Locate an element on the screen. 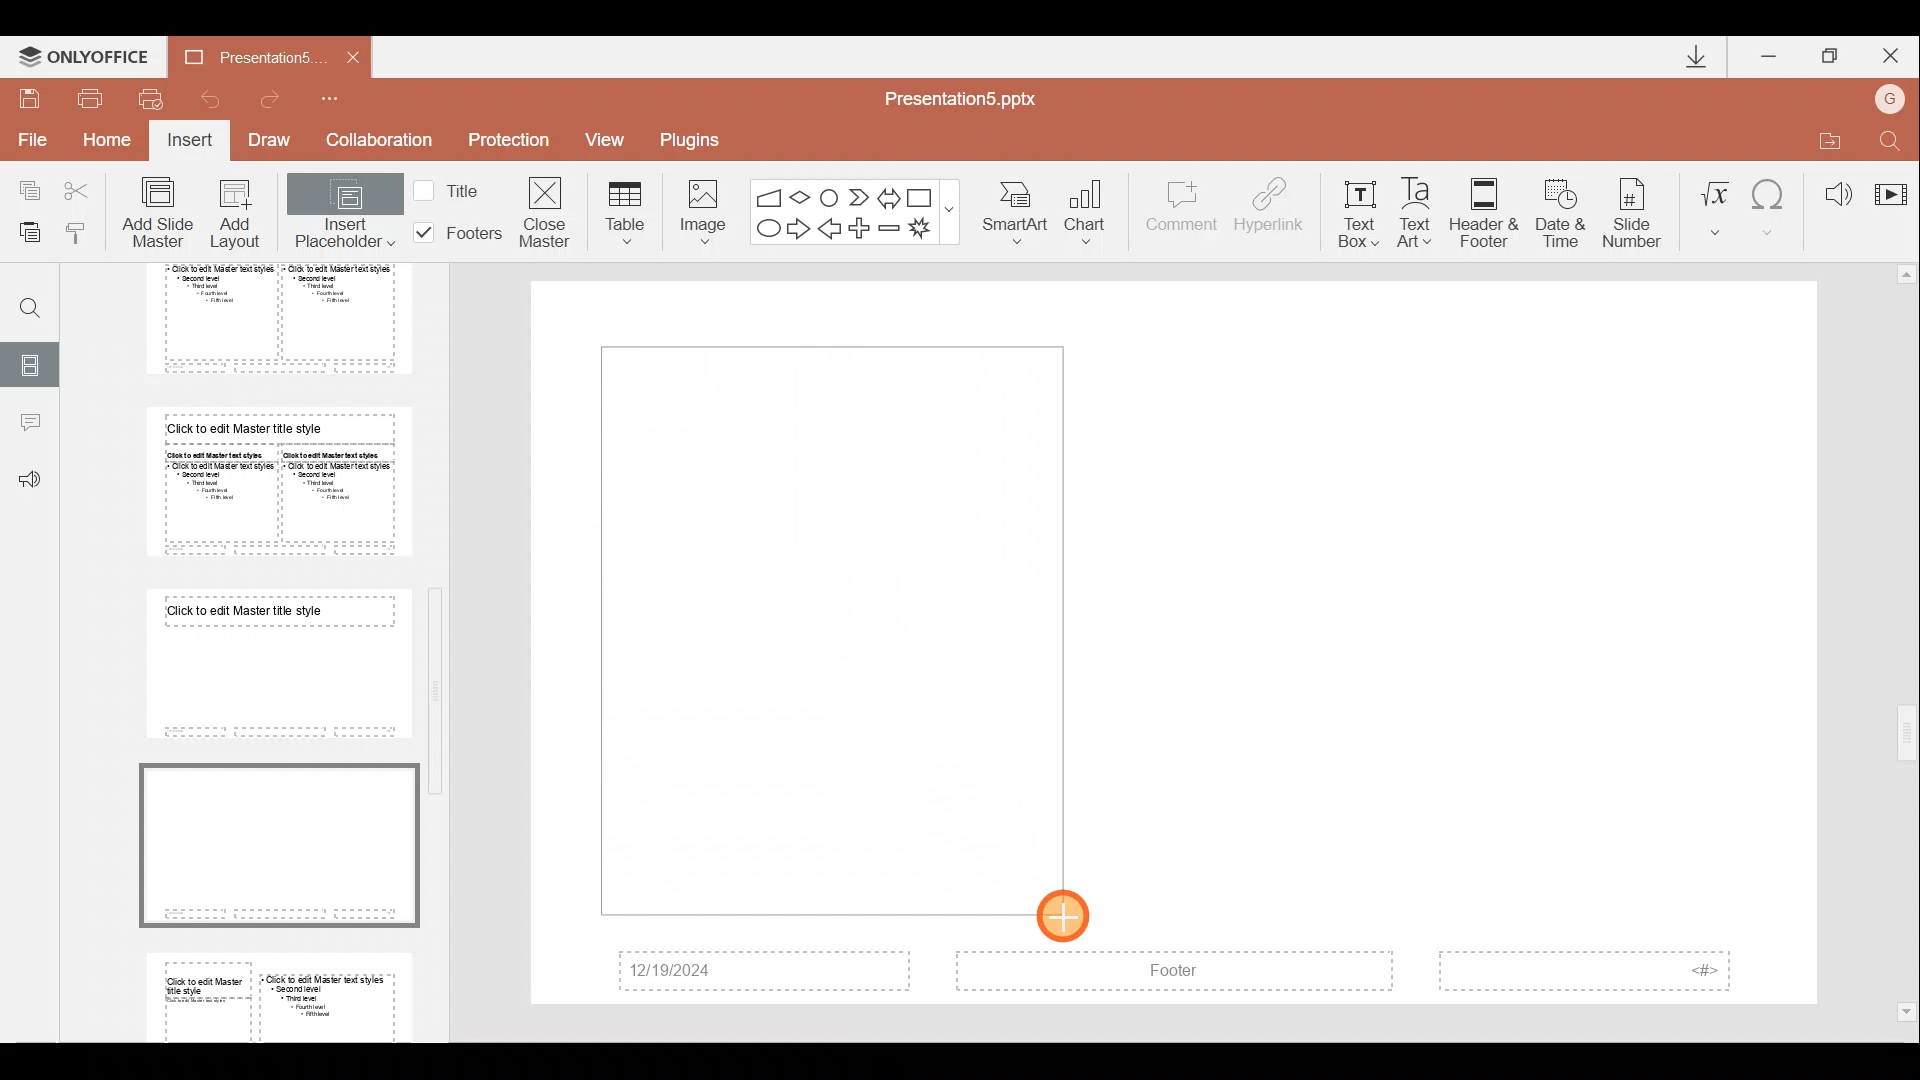 Image resolution: width=1920 pixels, height=1080 pixels. Date & time is located at coordinates (1556, 209).